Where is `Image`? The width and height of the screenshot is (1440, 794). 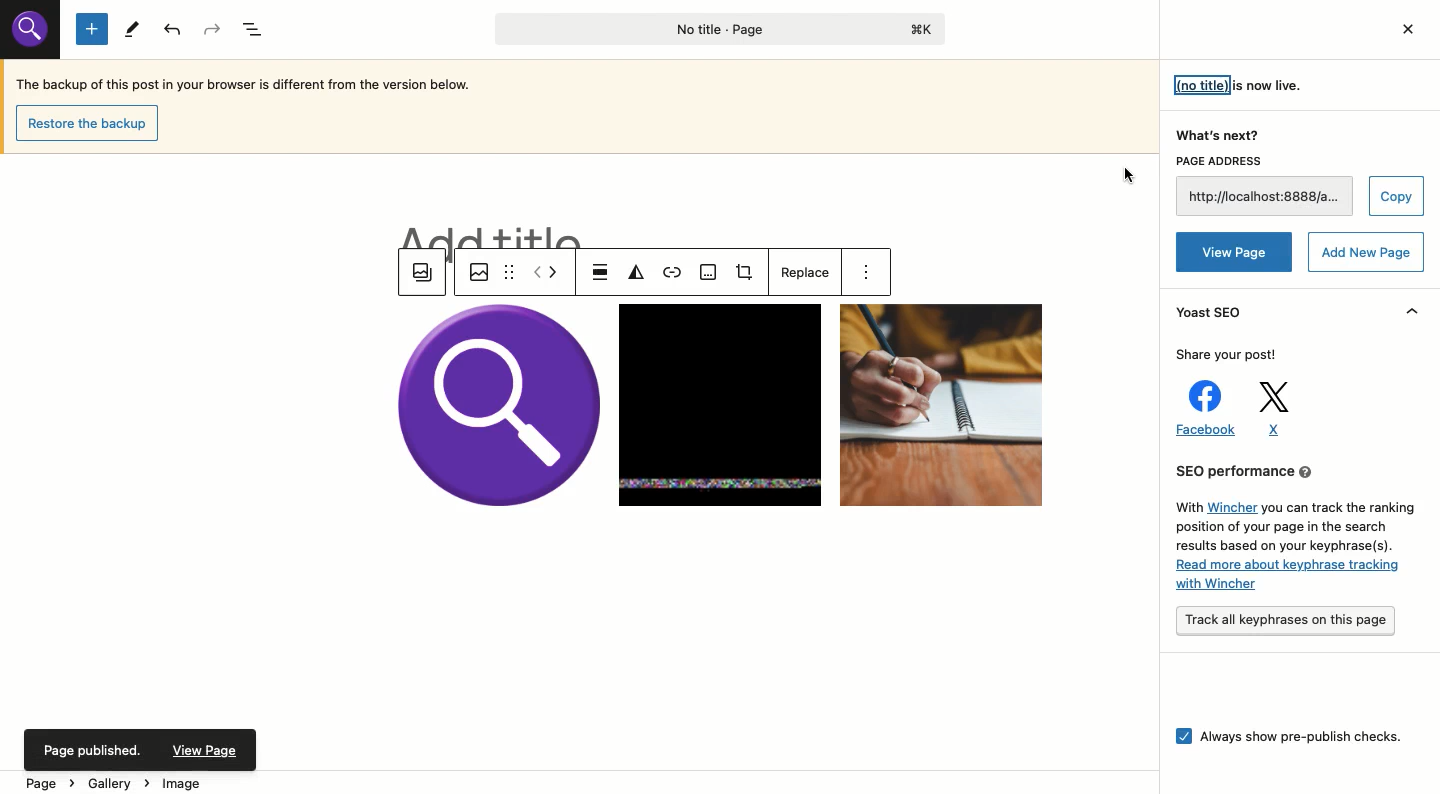
Image is located at coordinates (475, 271).